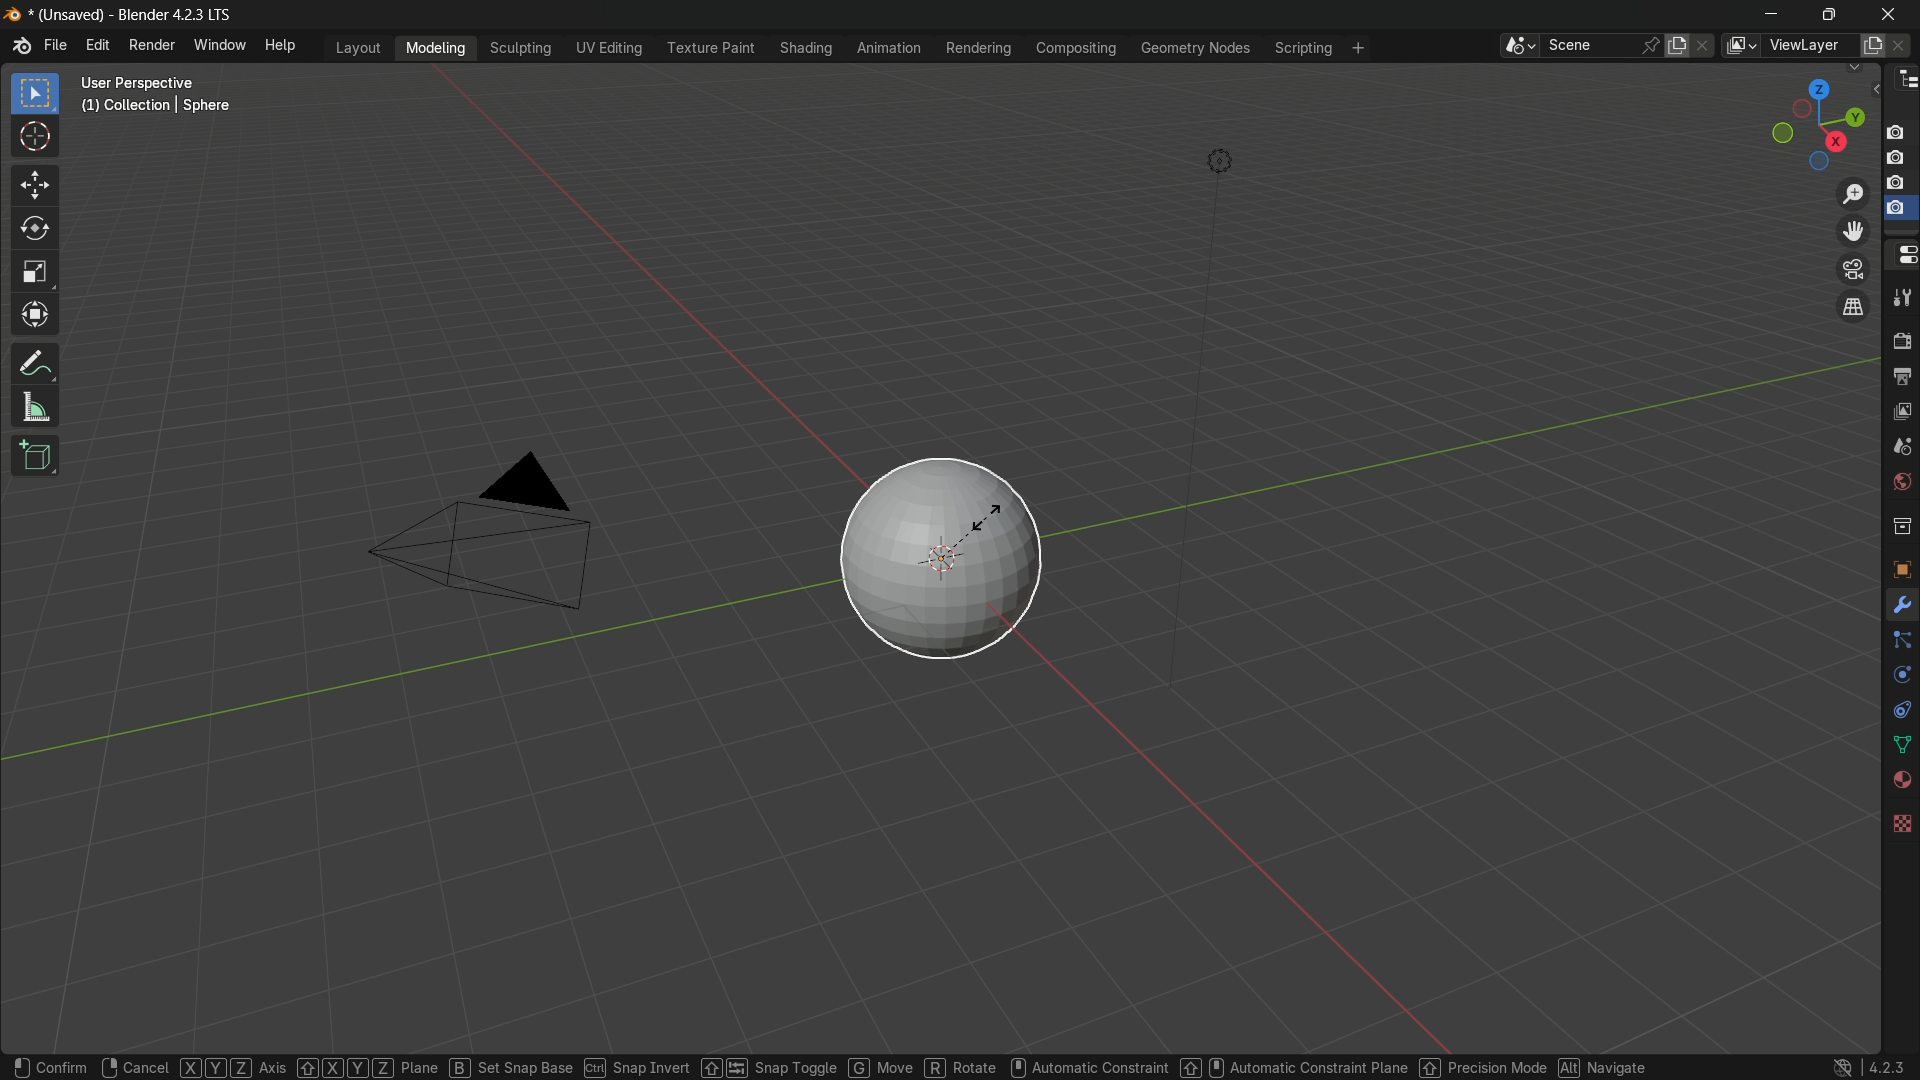 The image size is (1920, 1080). I want to click on snap invert, so click(681, 1063).